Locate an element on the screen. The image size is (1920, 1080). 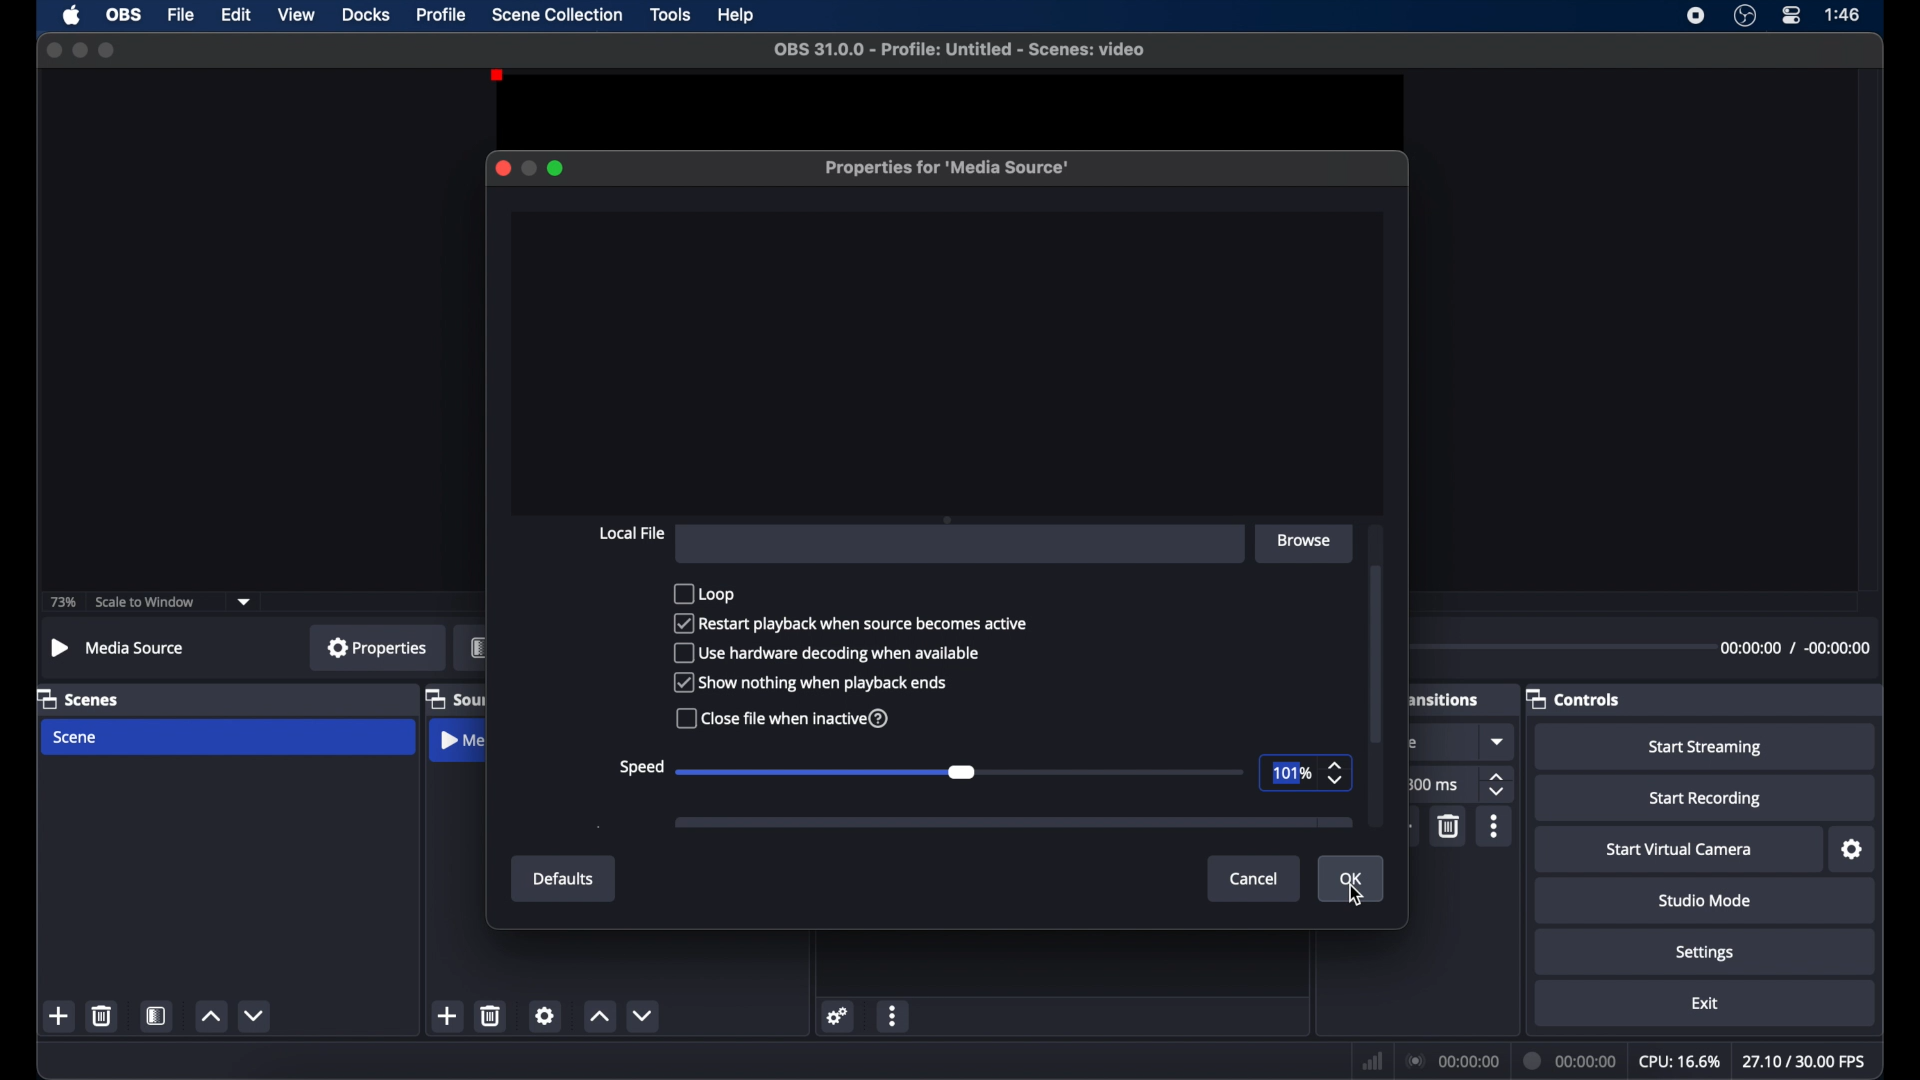
close file when inactive is located at coordinates (784, 718).